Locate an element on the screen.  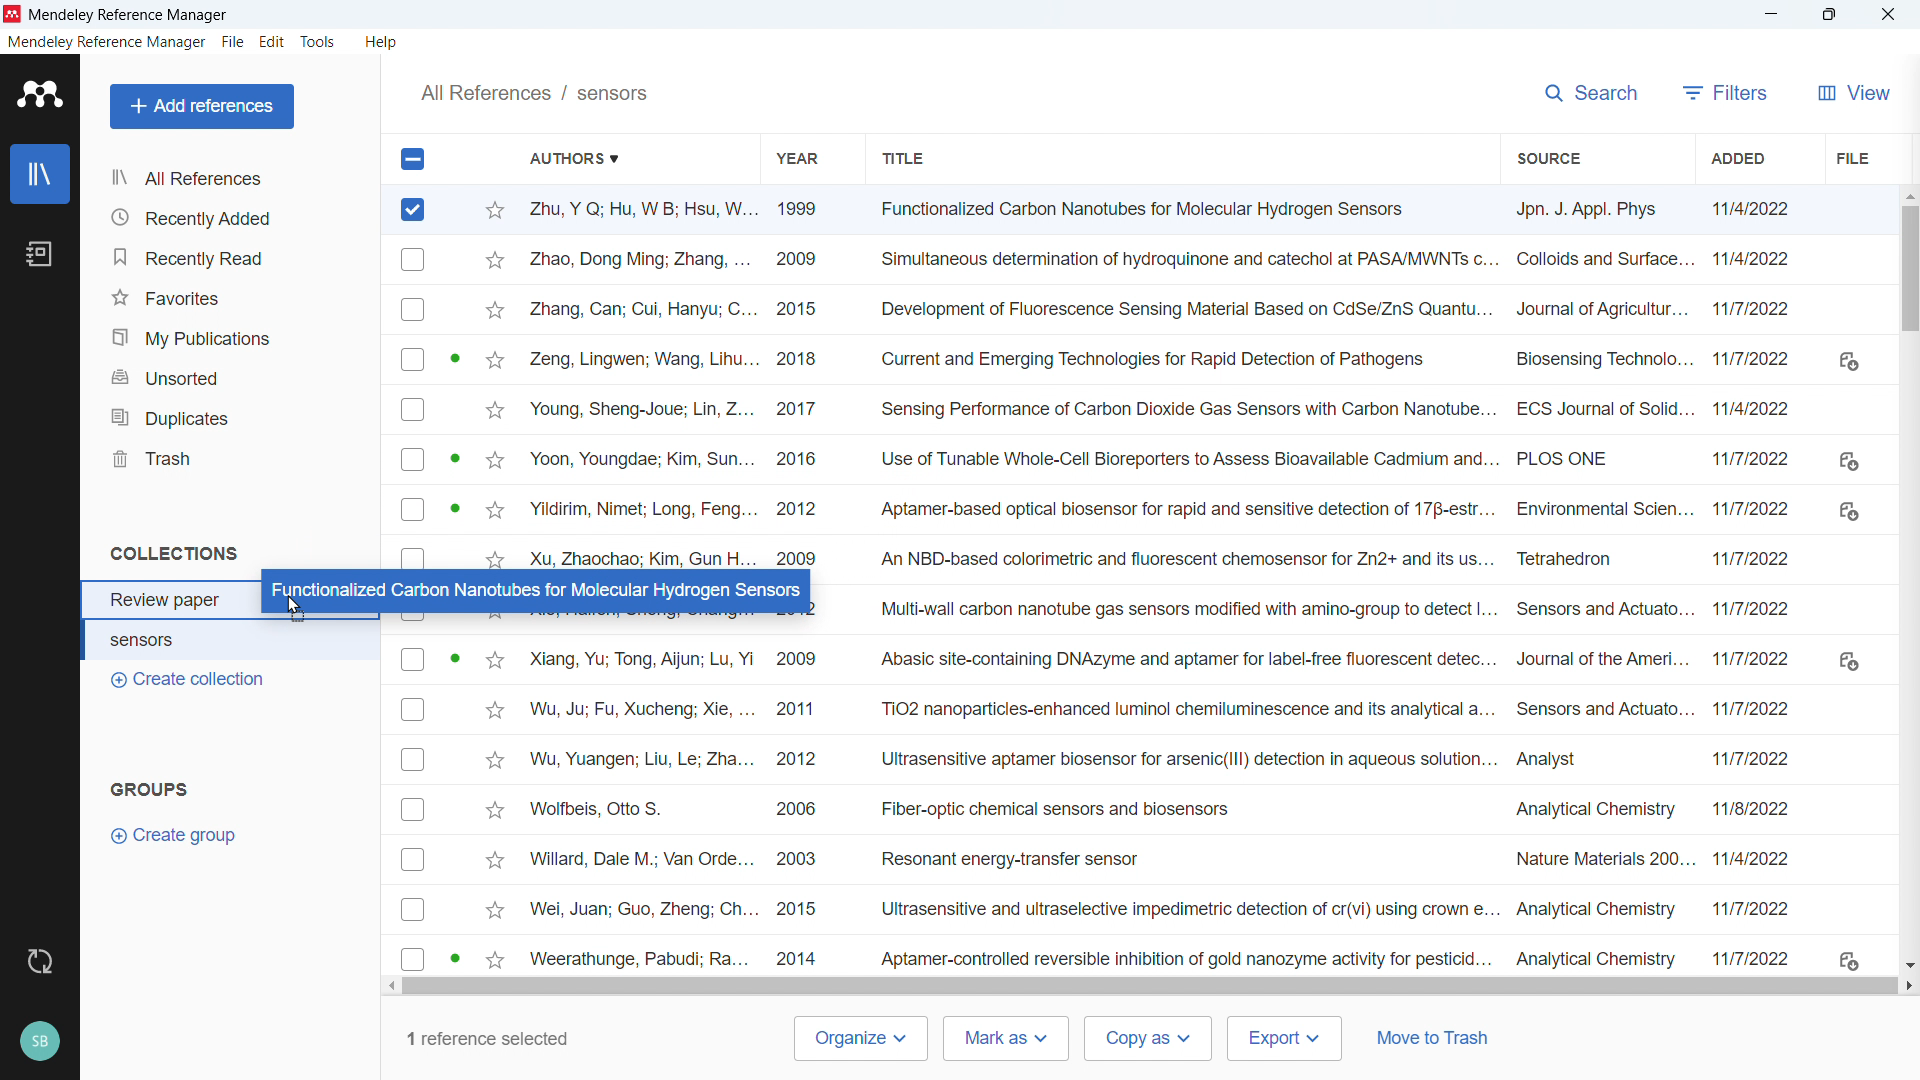
Authors of individual entries  is located at coordinates (640, 806).